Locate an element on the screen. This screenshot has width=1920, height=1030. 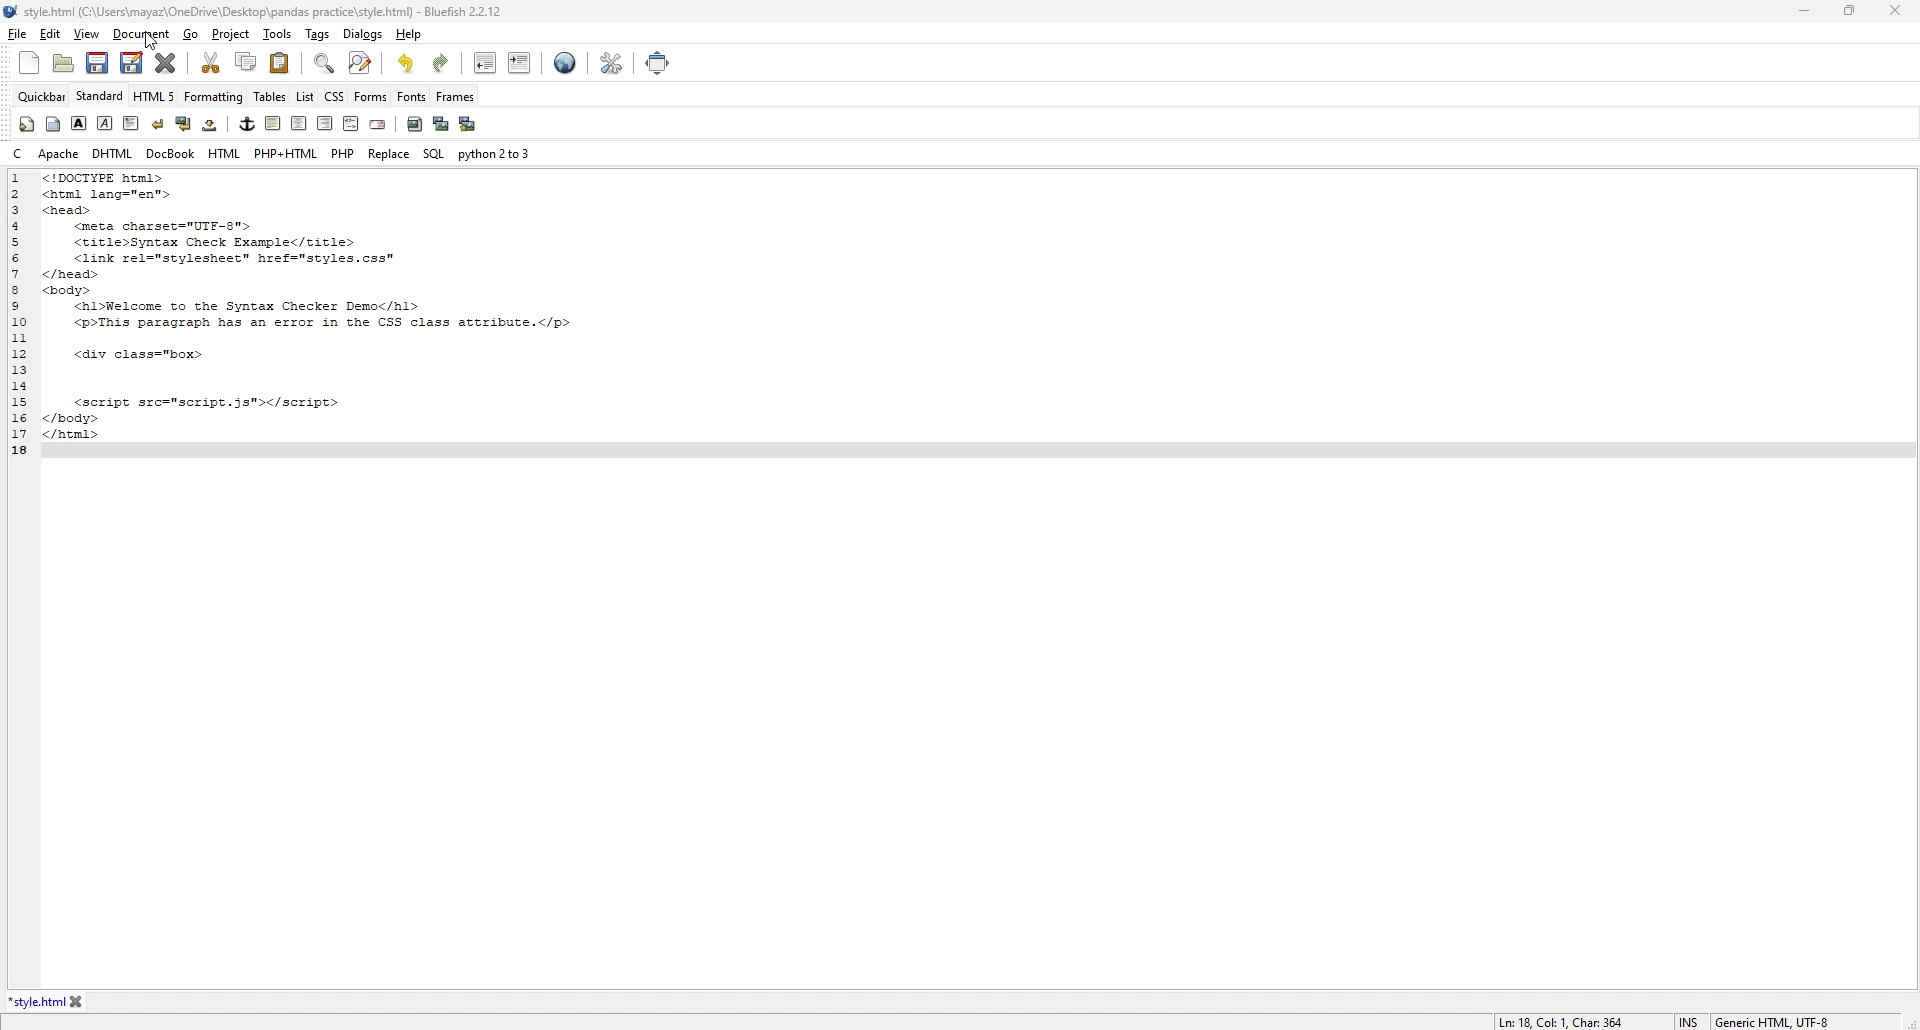
save as is located at coordinates (132, 62).